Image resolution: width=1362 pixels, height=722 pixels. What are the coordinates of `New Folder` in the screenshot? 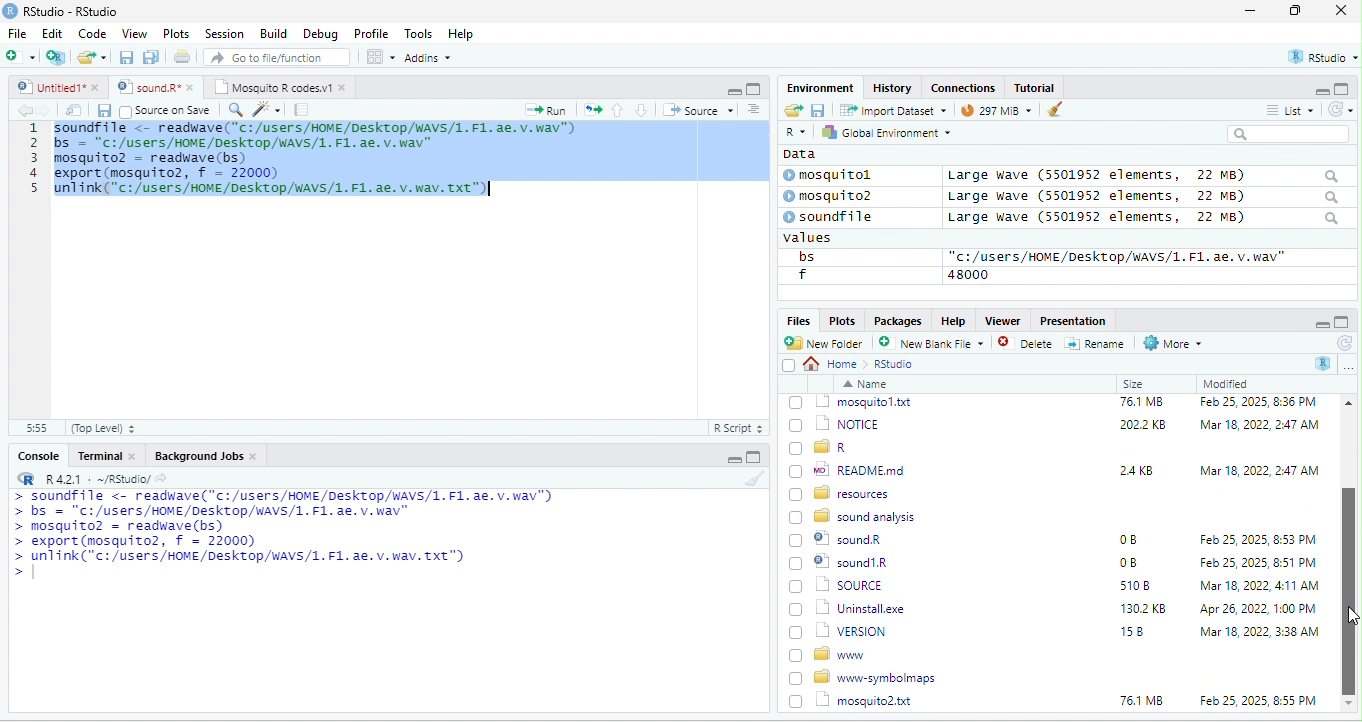 It's located at (828, 343).